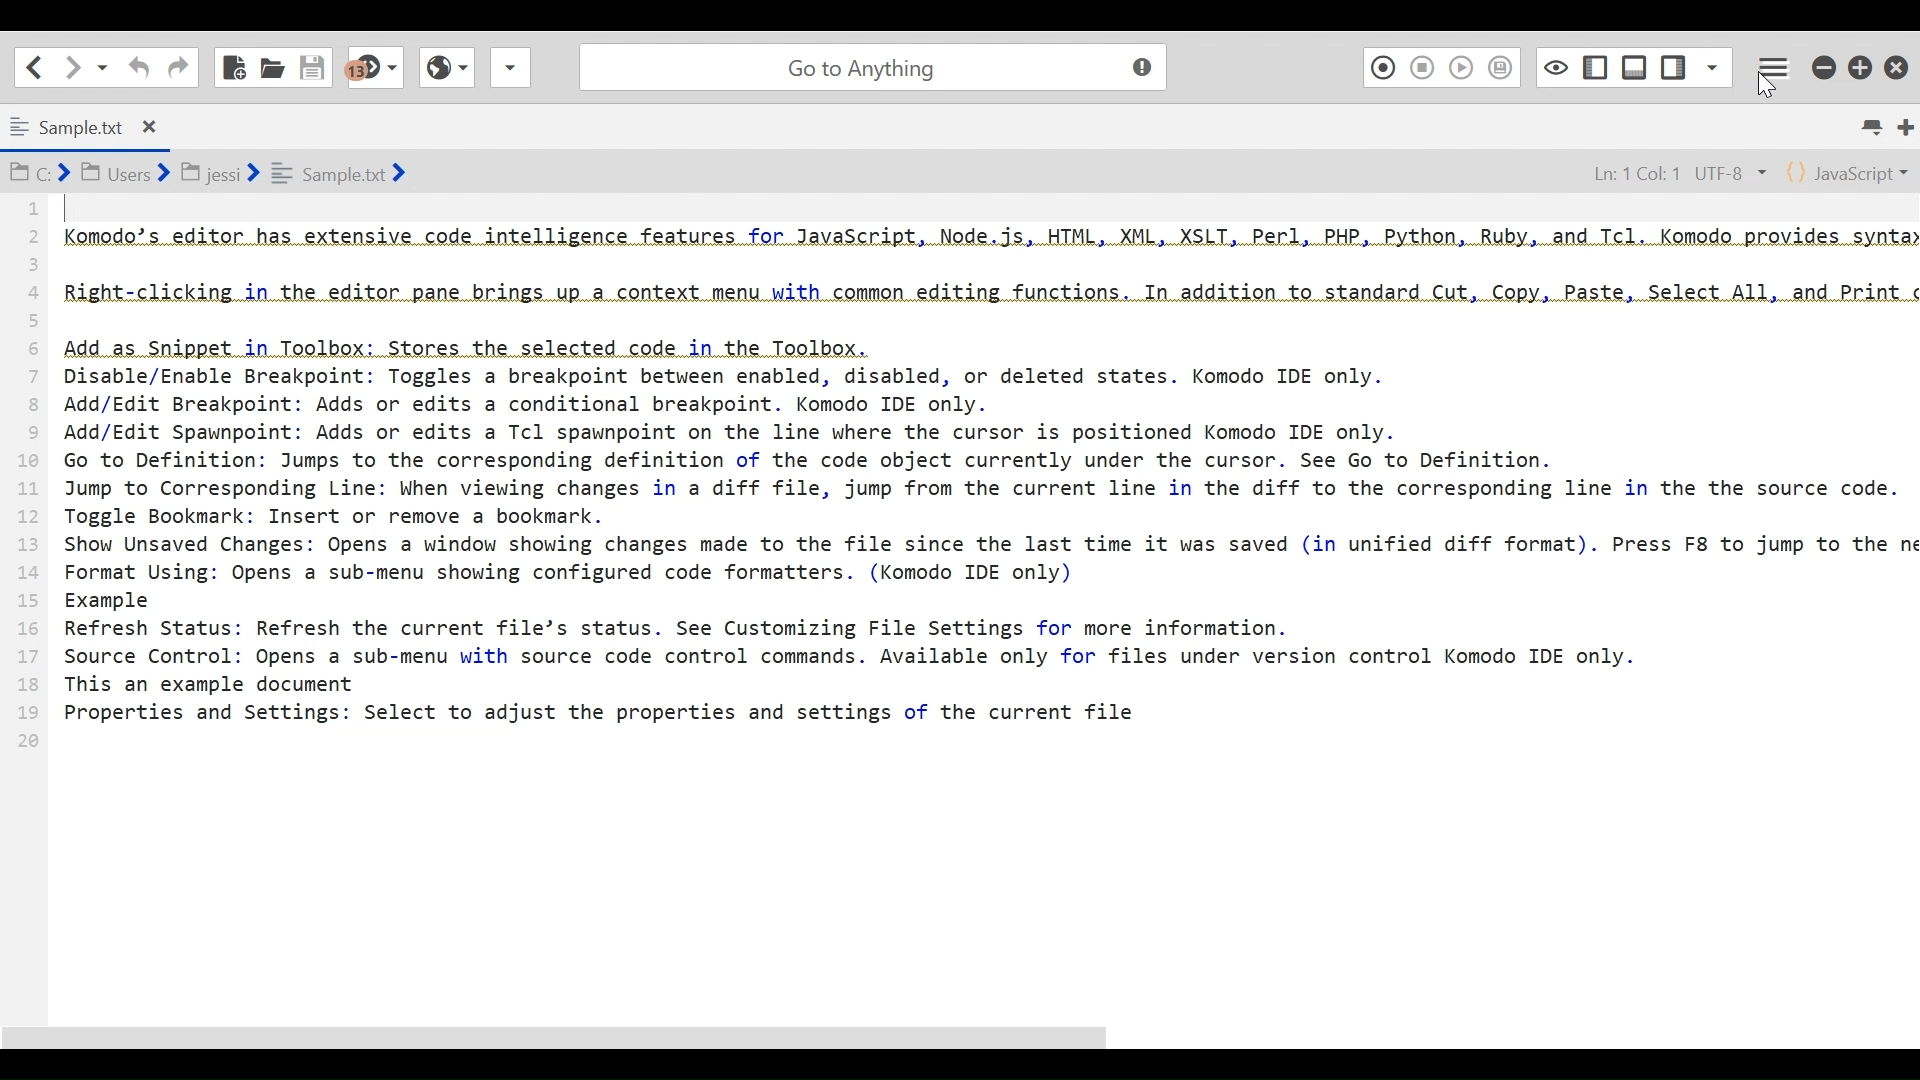  Describe the element at coordinates (1712, 64) in the screenshot. I see `Show specific sidebar` at that location.